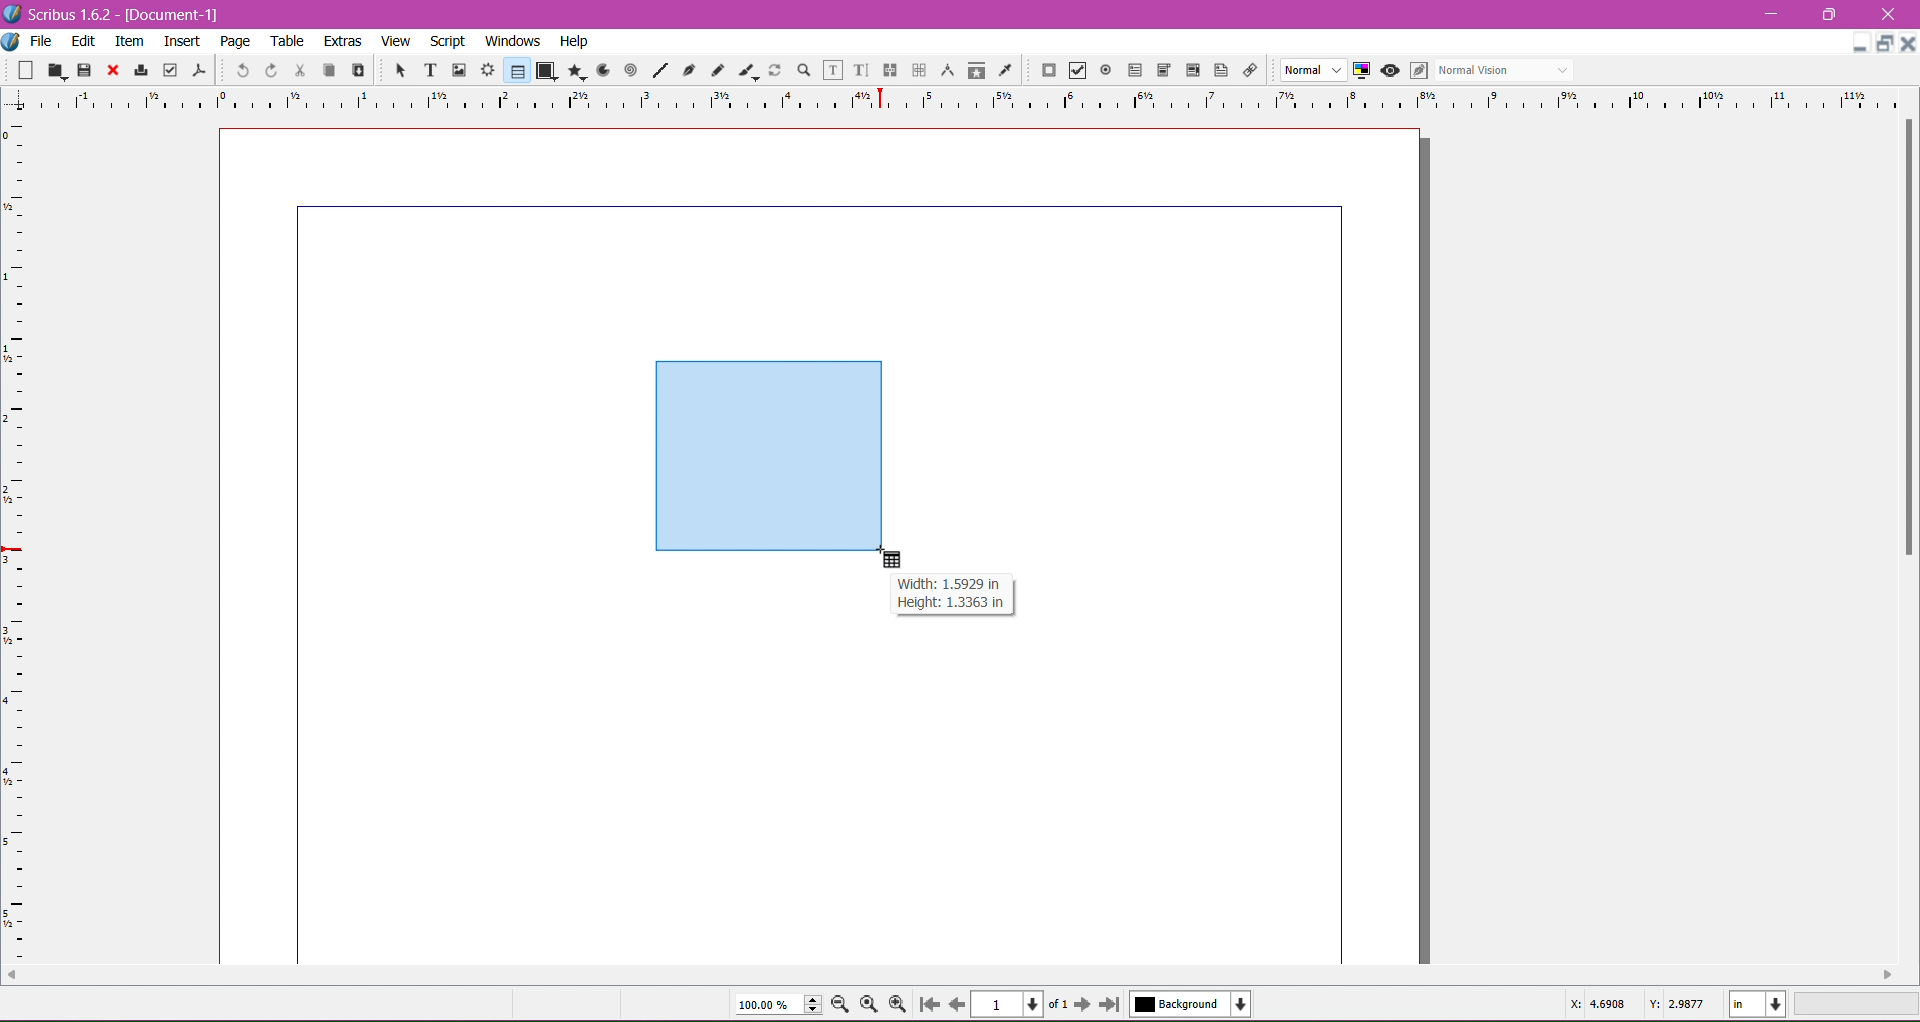  I want to click on PDF Radio Button, so click(1102, 73).